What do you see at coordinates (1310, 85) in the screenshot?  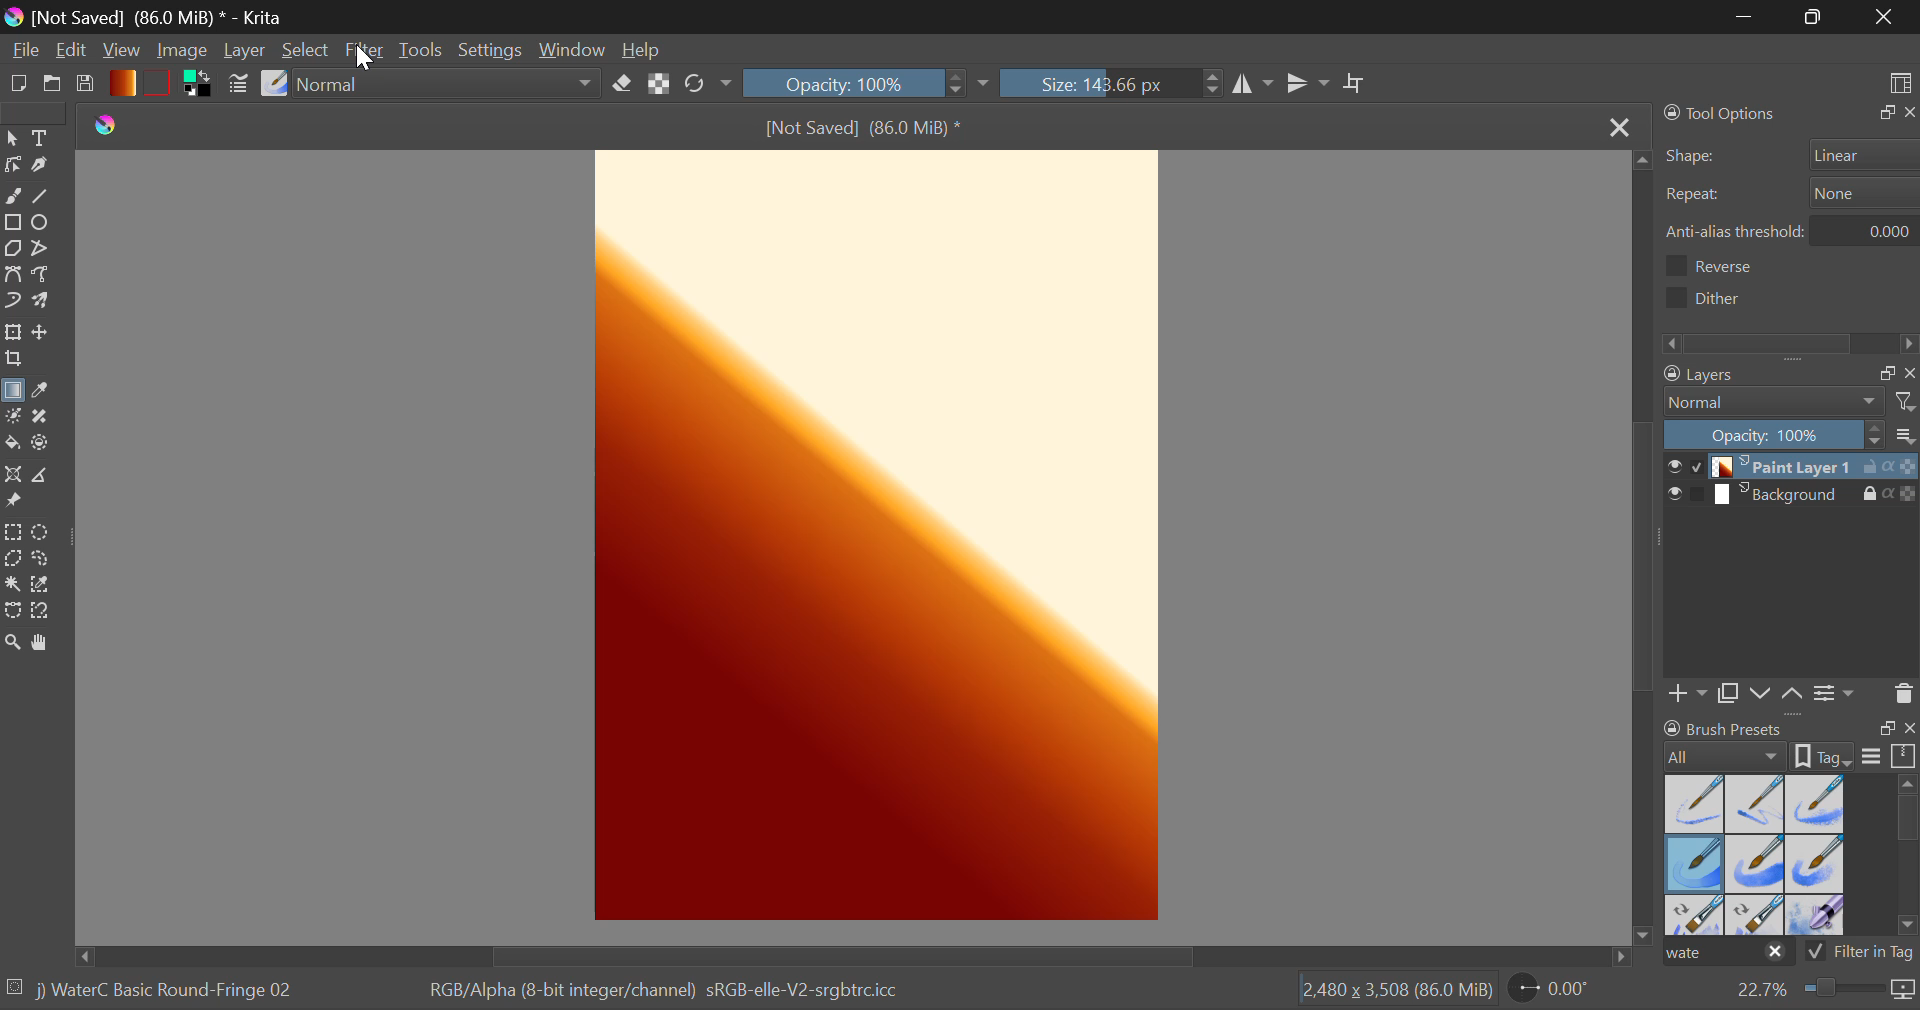 I see `Horizontal Mirror Flip` at bounding box center [1310, 85].